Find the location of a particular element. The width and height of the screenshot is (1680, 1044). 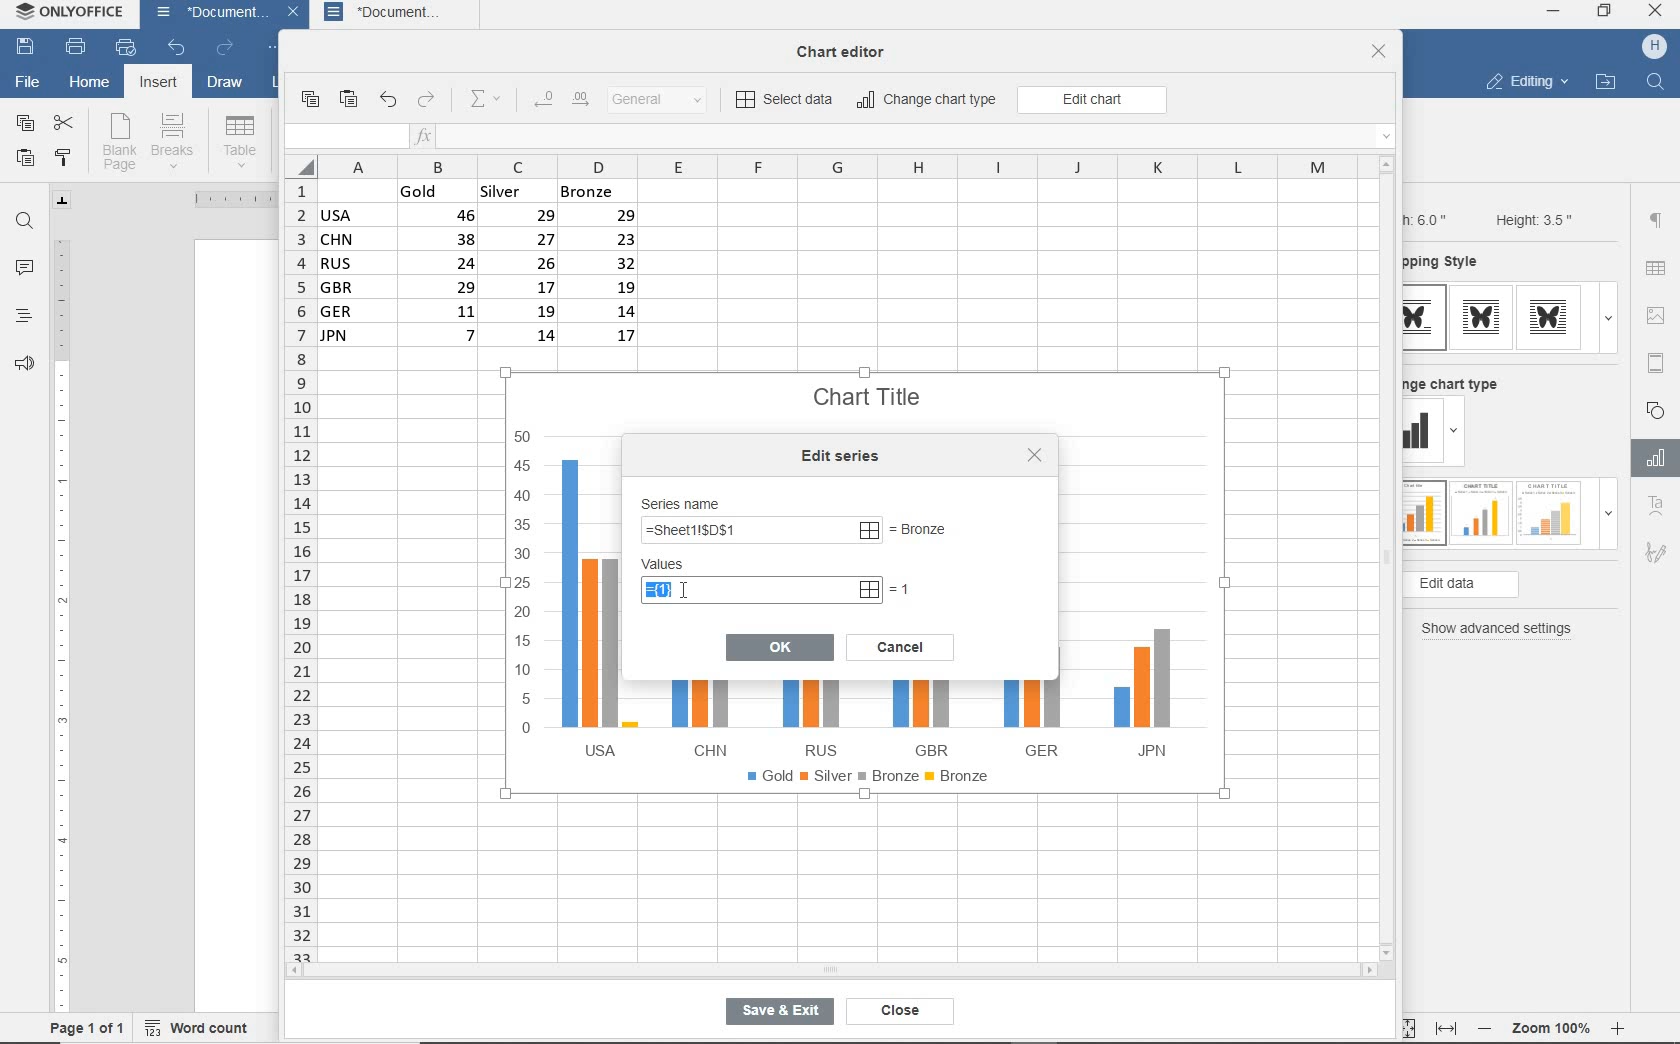

type 3 is located at coordinates (1554, 317).